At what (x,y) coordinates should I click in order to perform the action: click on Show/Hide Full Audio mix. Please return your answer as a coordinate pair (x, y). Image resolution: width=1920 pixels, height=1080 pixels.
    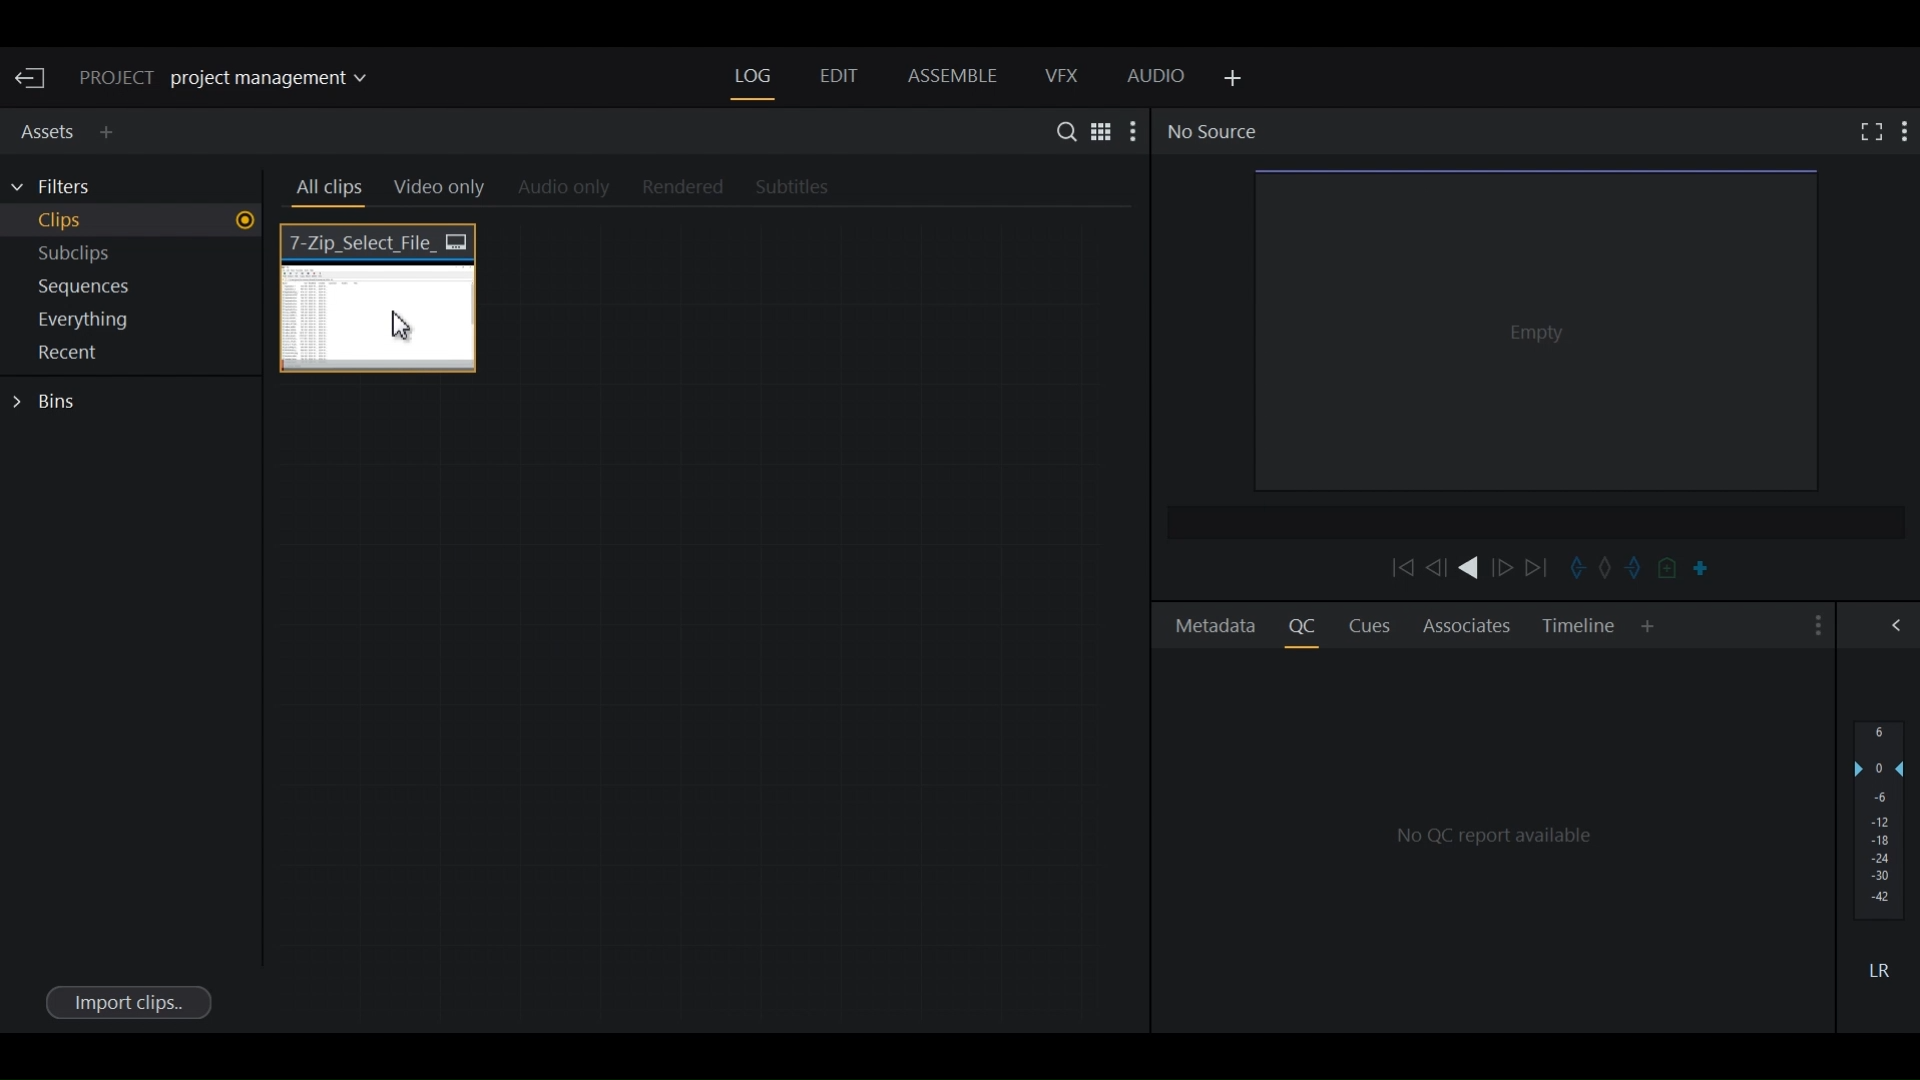
    Looking at the image, I should click on (1900, 624).